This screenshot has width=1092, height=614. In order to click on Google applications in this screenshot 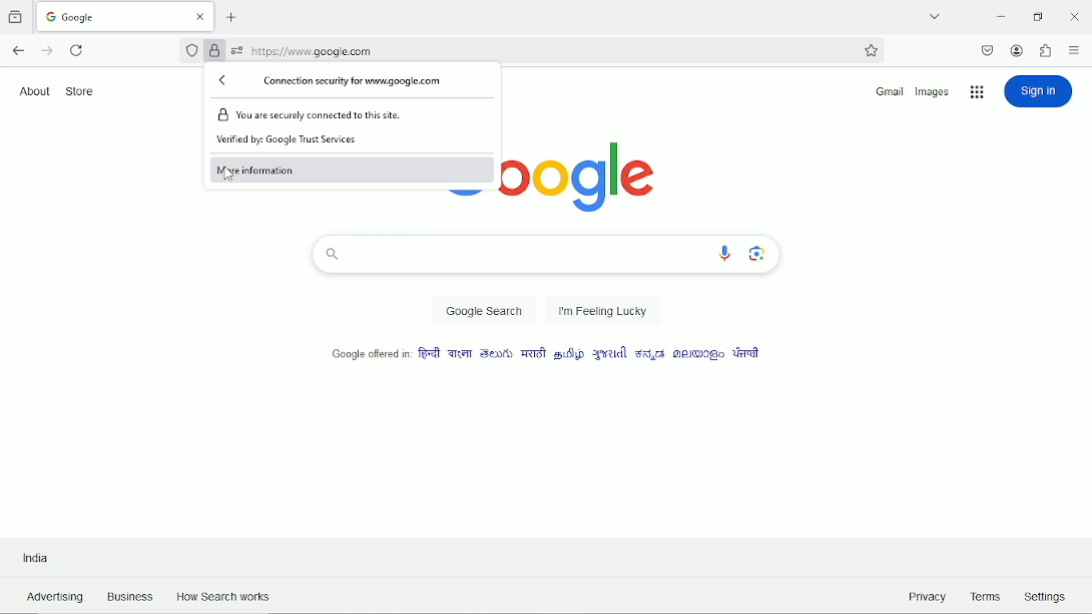, I will do `click(977, 92)`.